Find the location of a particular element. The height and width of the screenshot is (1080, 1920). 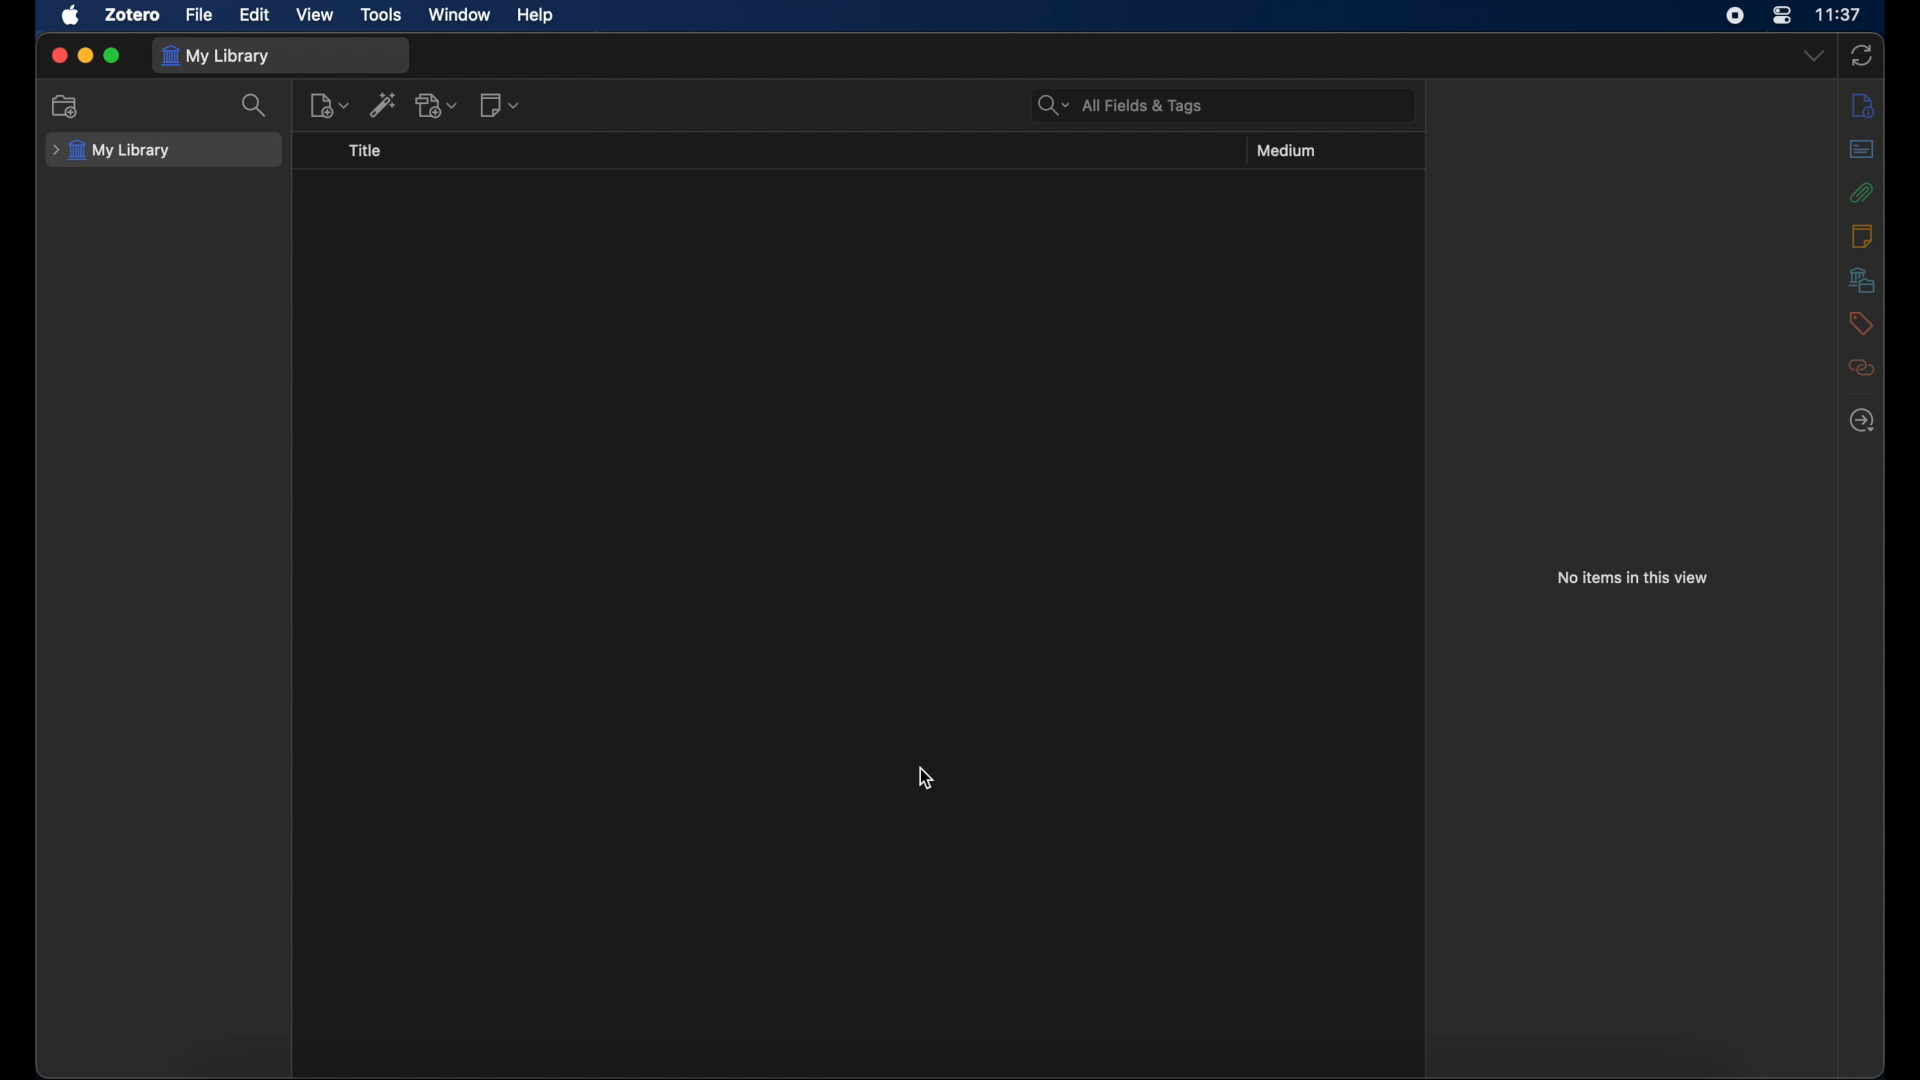

add item by identifier is located at coordinates (385, 104).